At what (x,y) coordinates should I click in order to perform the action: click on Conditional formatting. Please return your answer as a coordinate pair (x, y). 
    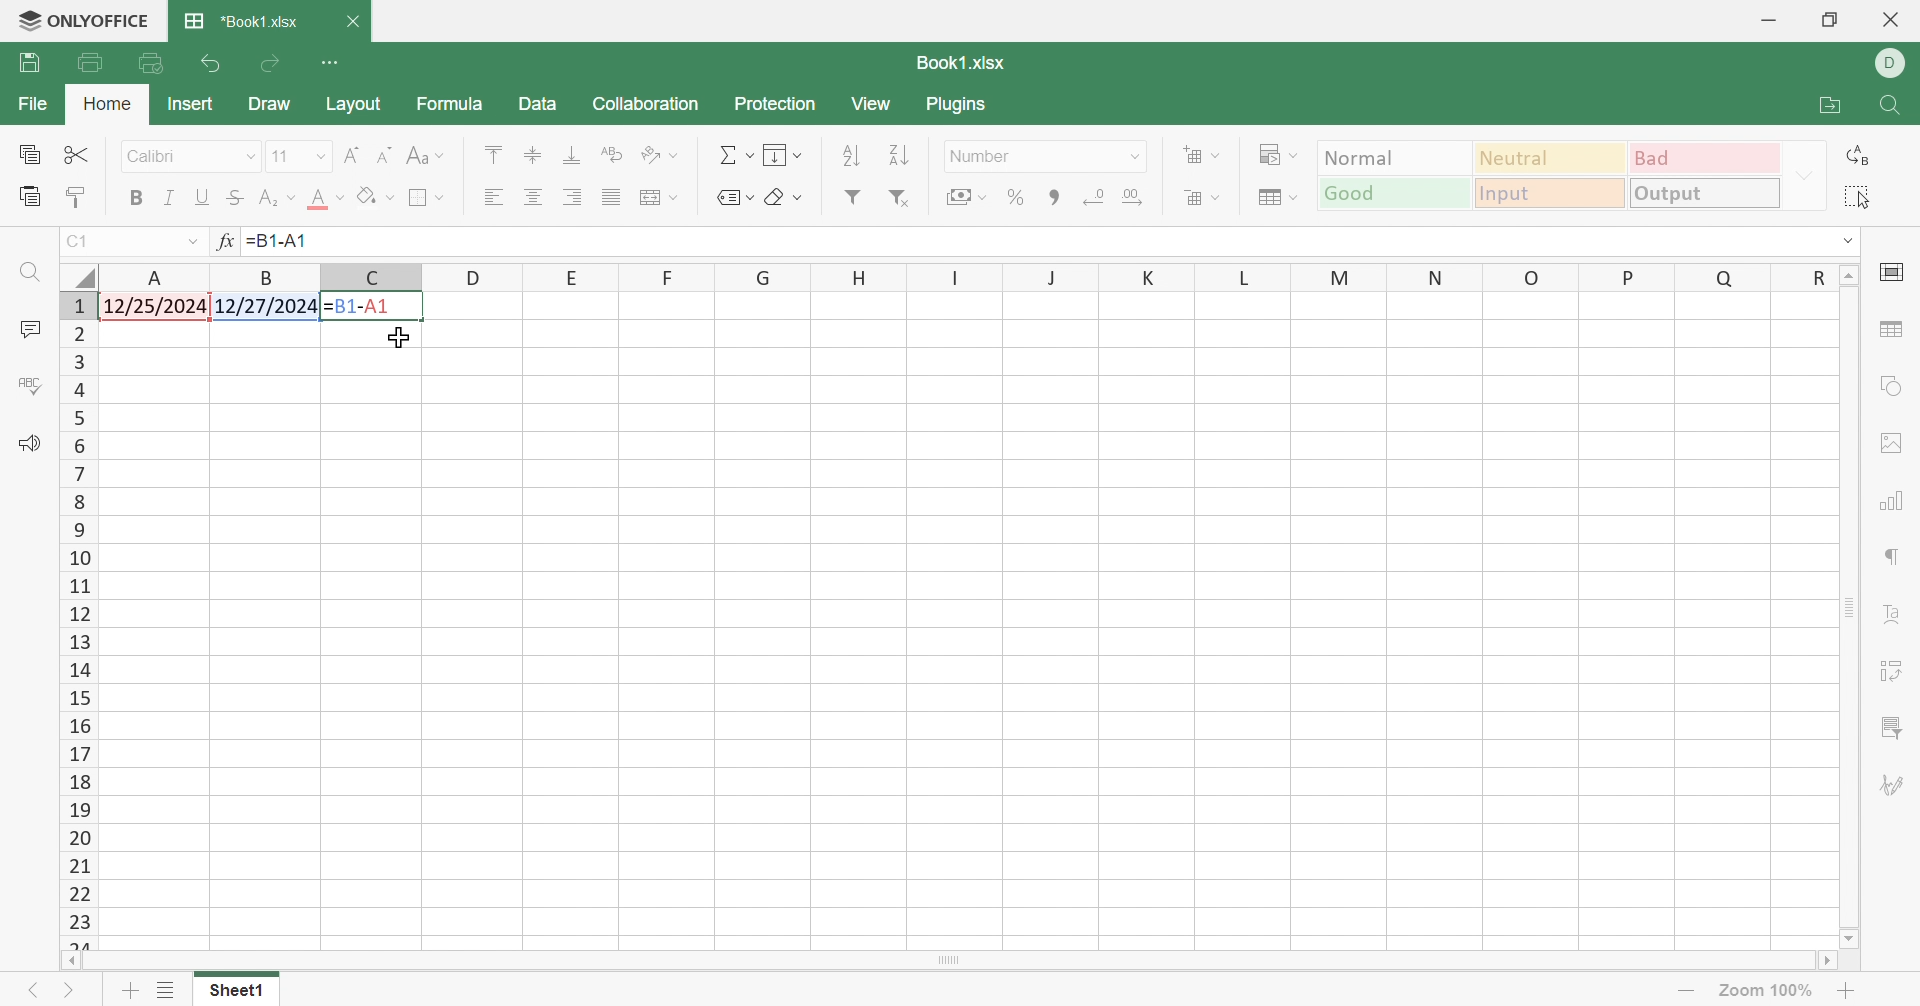
    Looking at the image, I should click on (1279, 154).